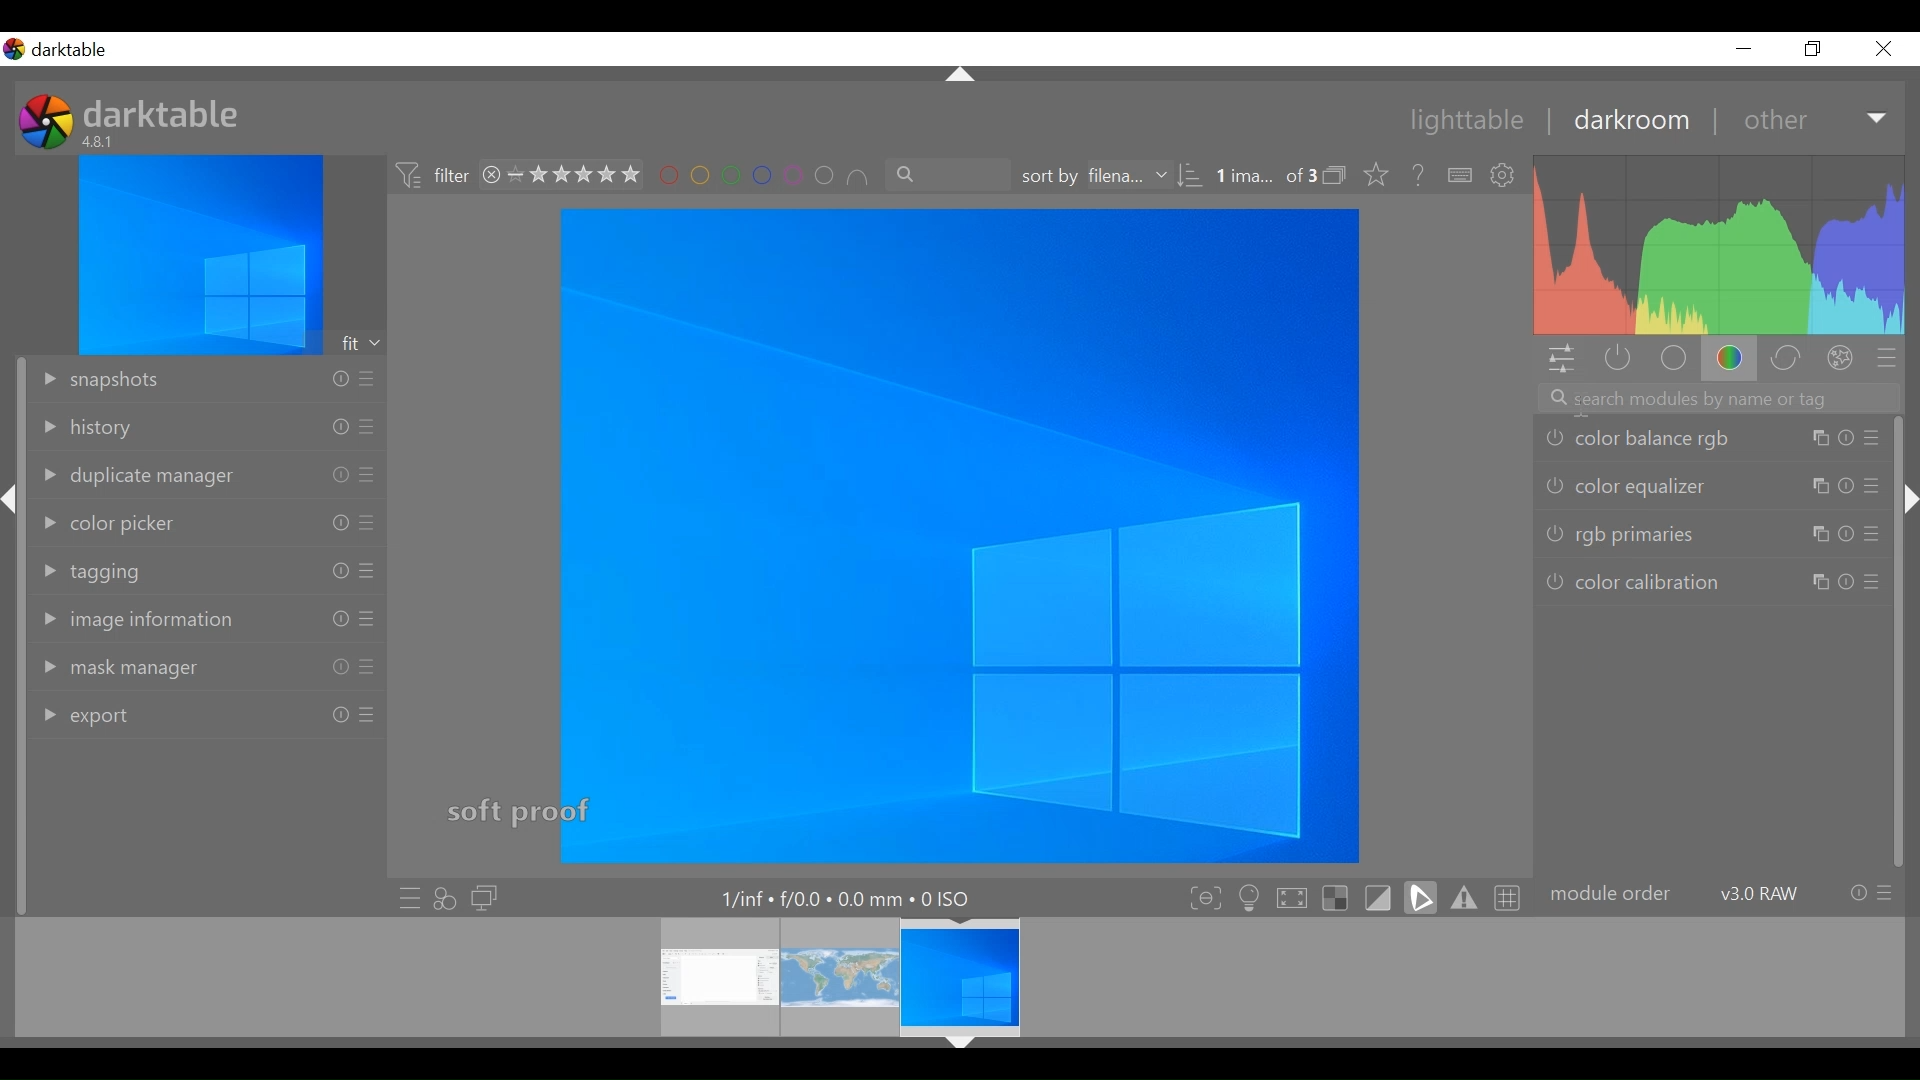  I want to click on correct, so click(1786, 357).